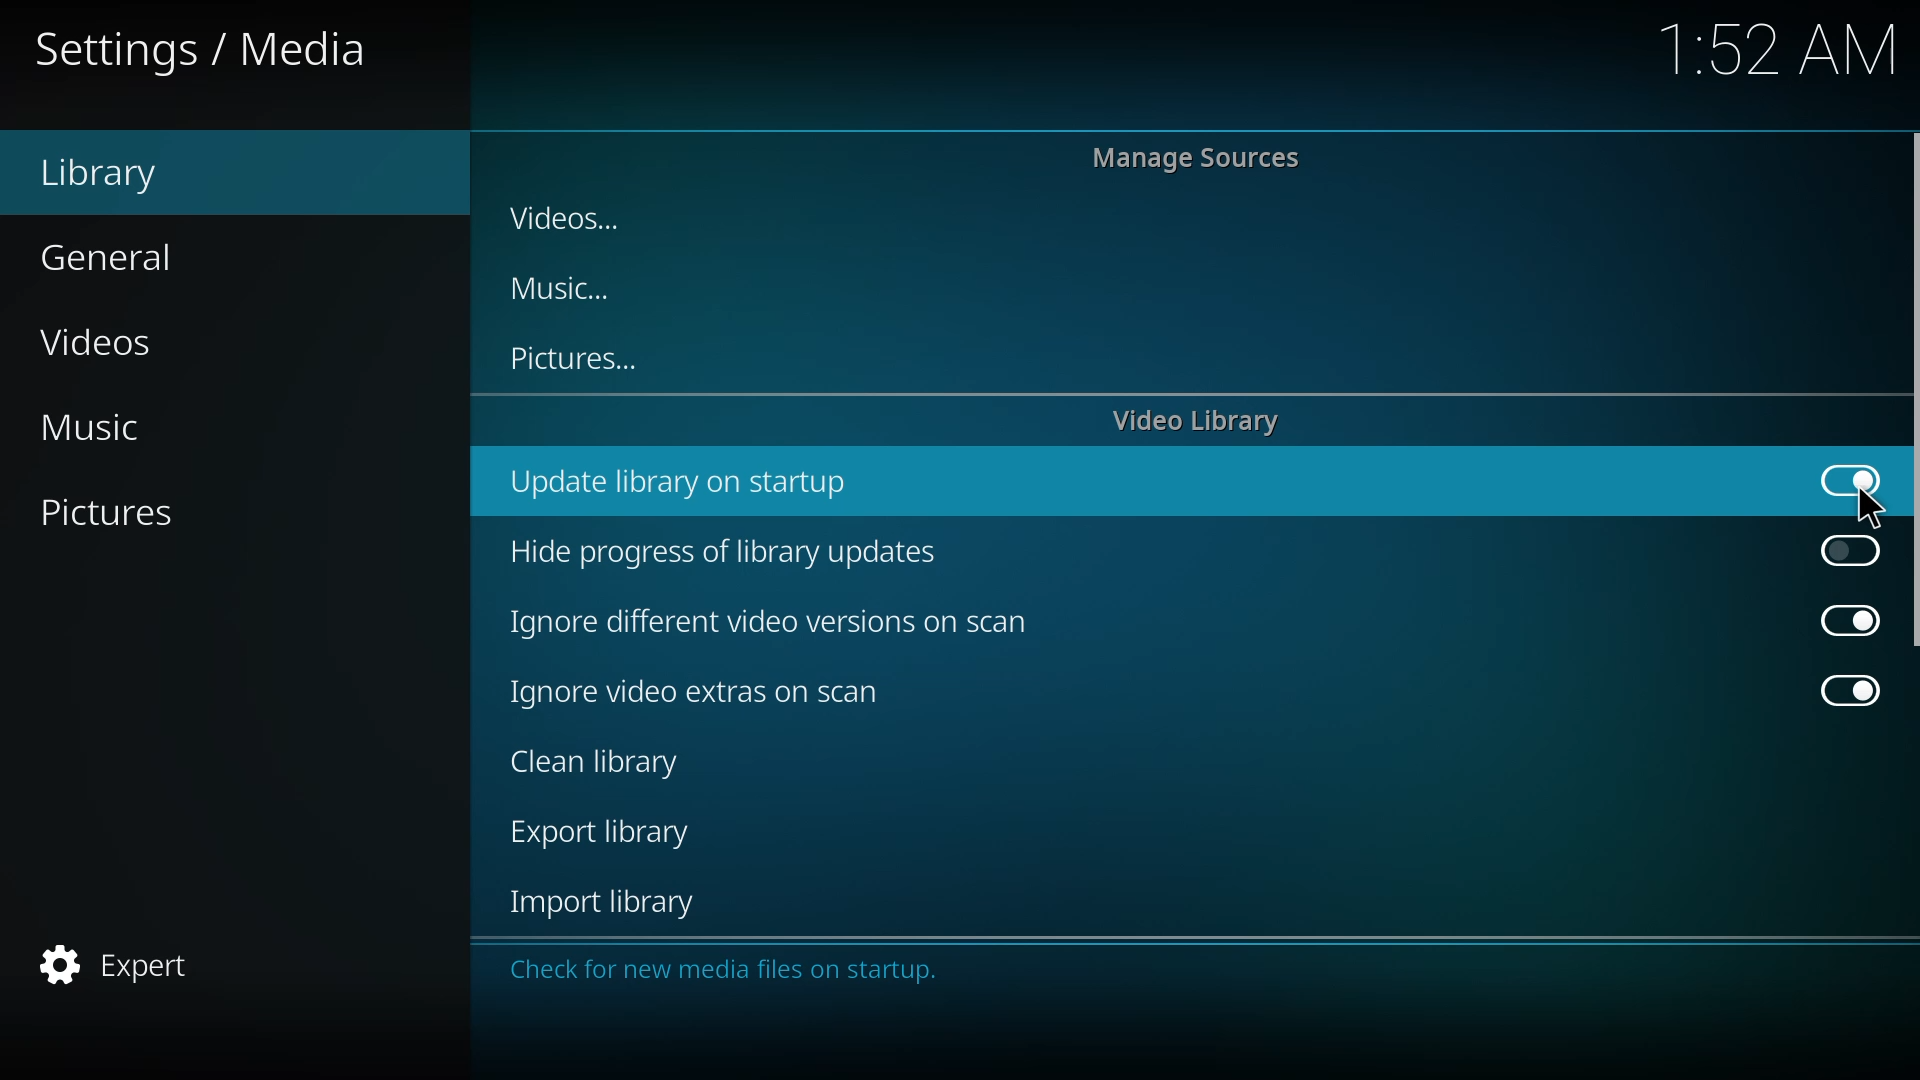 Image resolution: width=1920 pixels, height=1080 pixels. I want to click on enabled, so click(1849, 478).